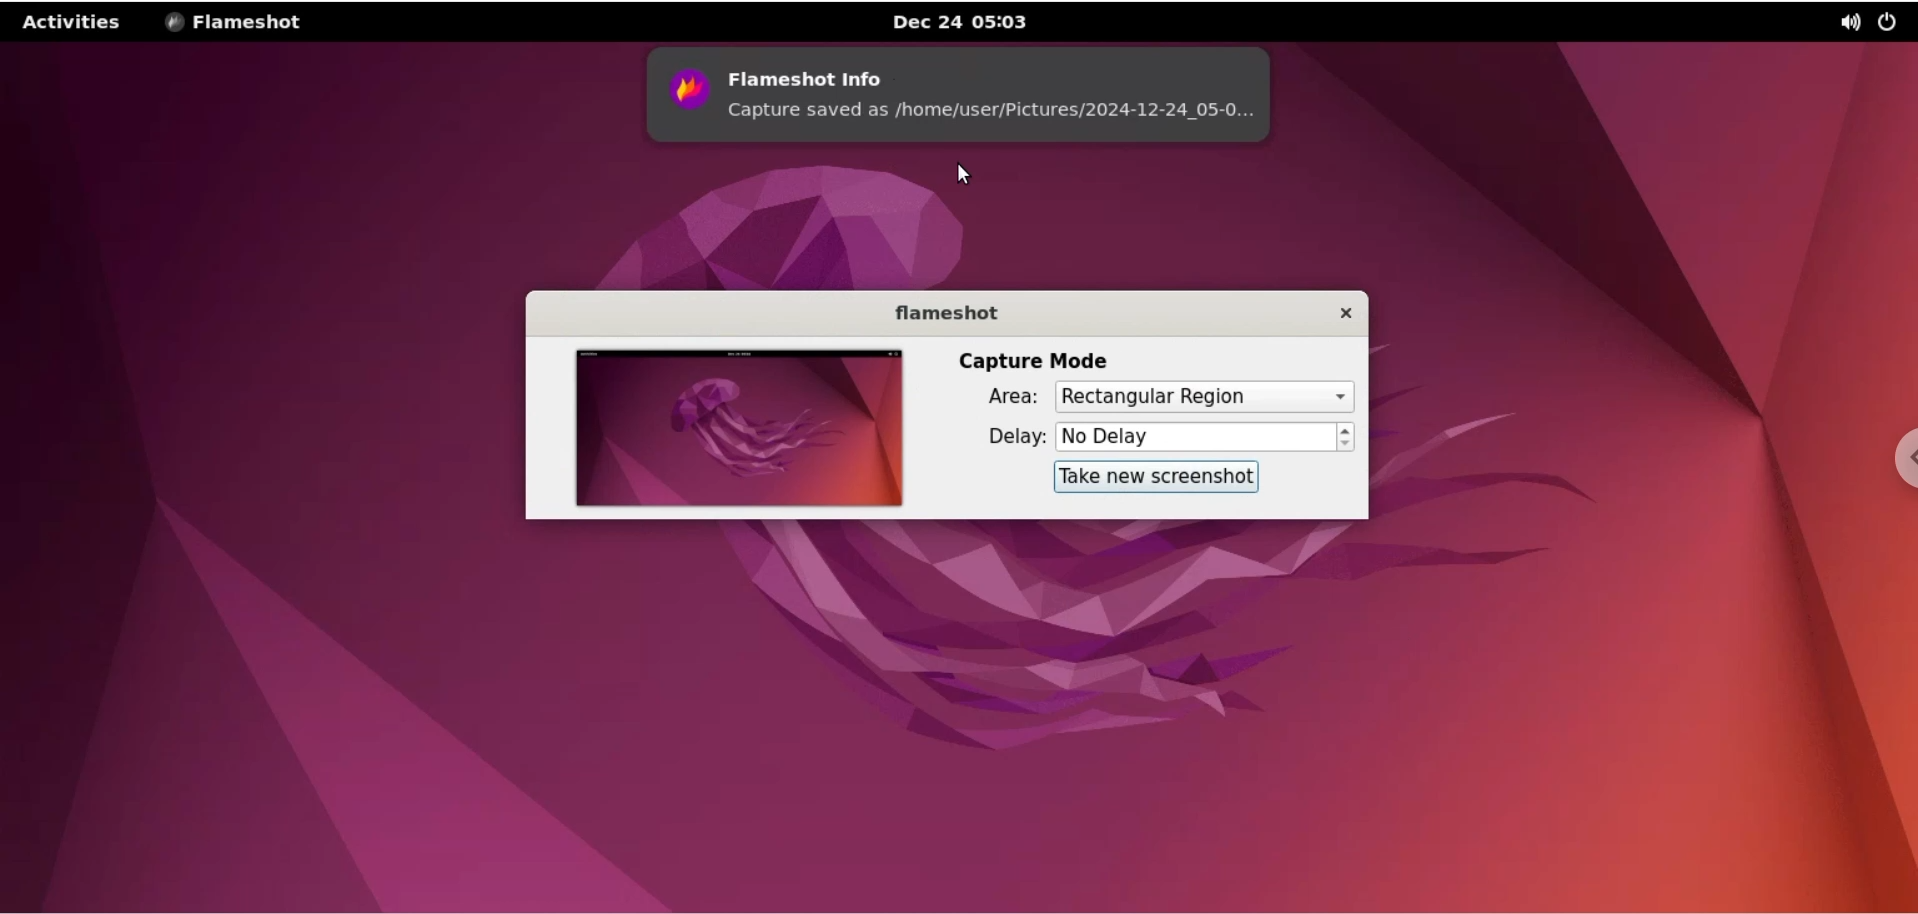  Describe the element at coordinates (1849, 22) in the screenshot. I see `sound options` at that location.